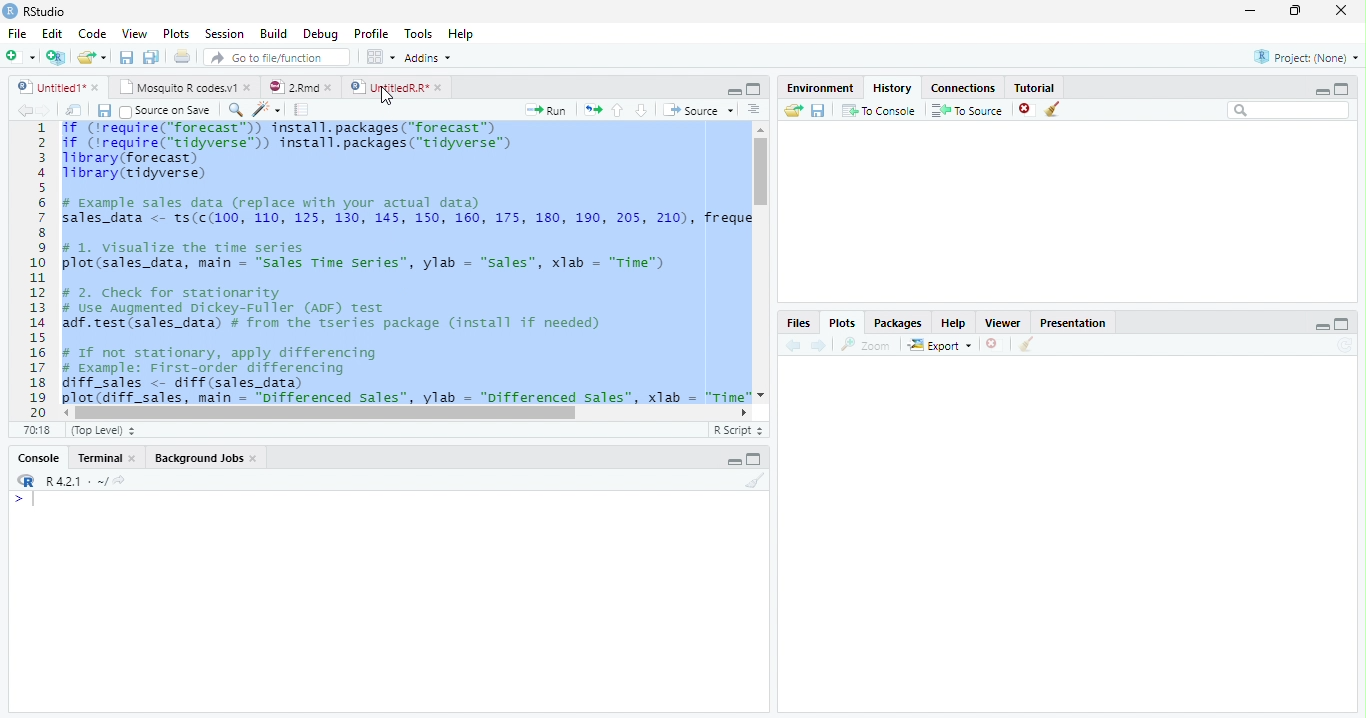 The width and height of the screenshot is (1366, 718). Describe the element at coordinates (1289, 111) in the screenshot. I see `Search` at that location.